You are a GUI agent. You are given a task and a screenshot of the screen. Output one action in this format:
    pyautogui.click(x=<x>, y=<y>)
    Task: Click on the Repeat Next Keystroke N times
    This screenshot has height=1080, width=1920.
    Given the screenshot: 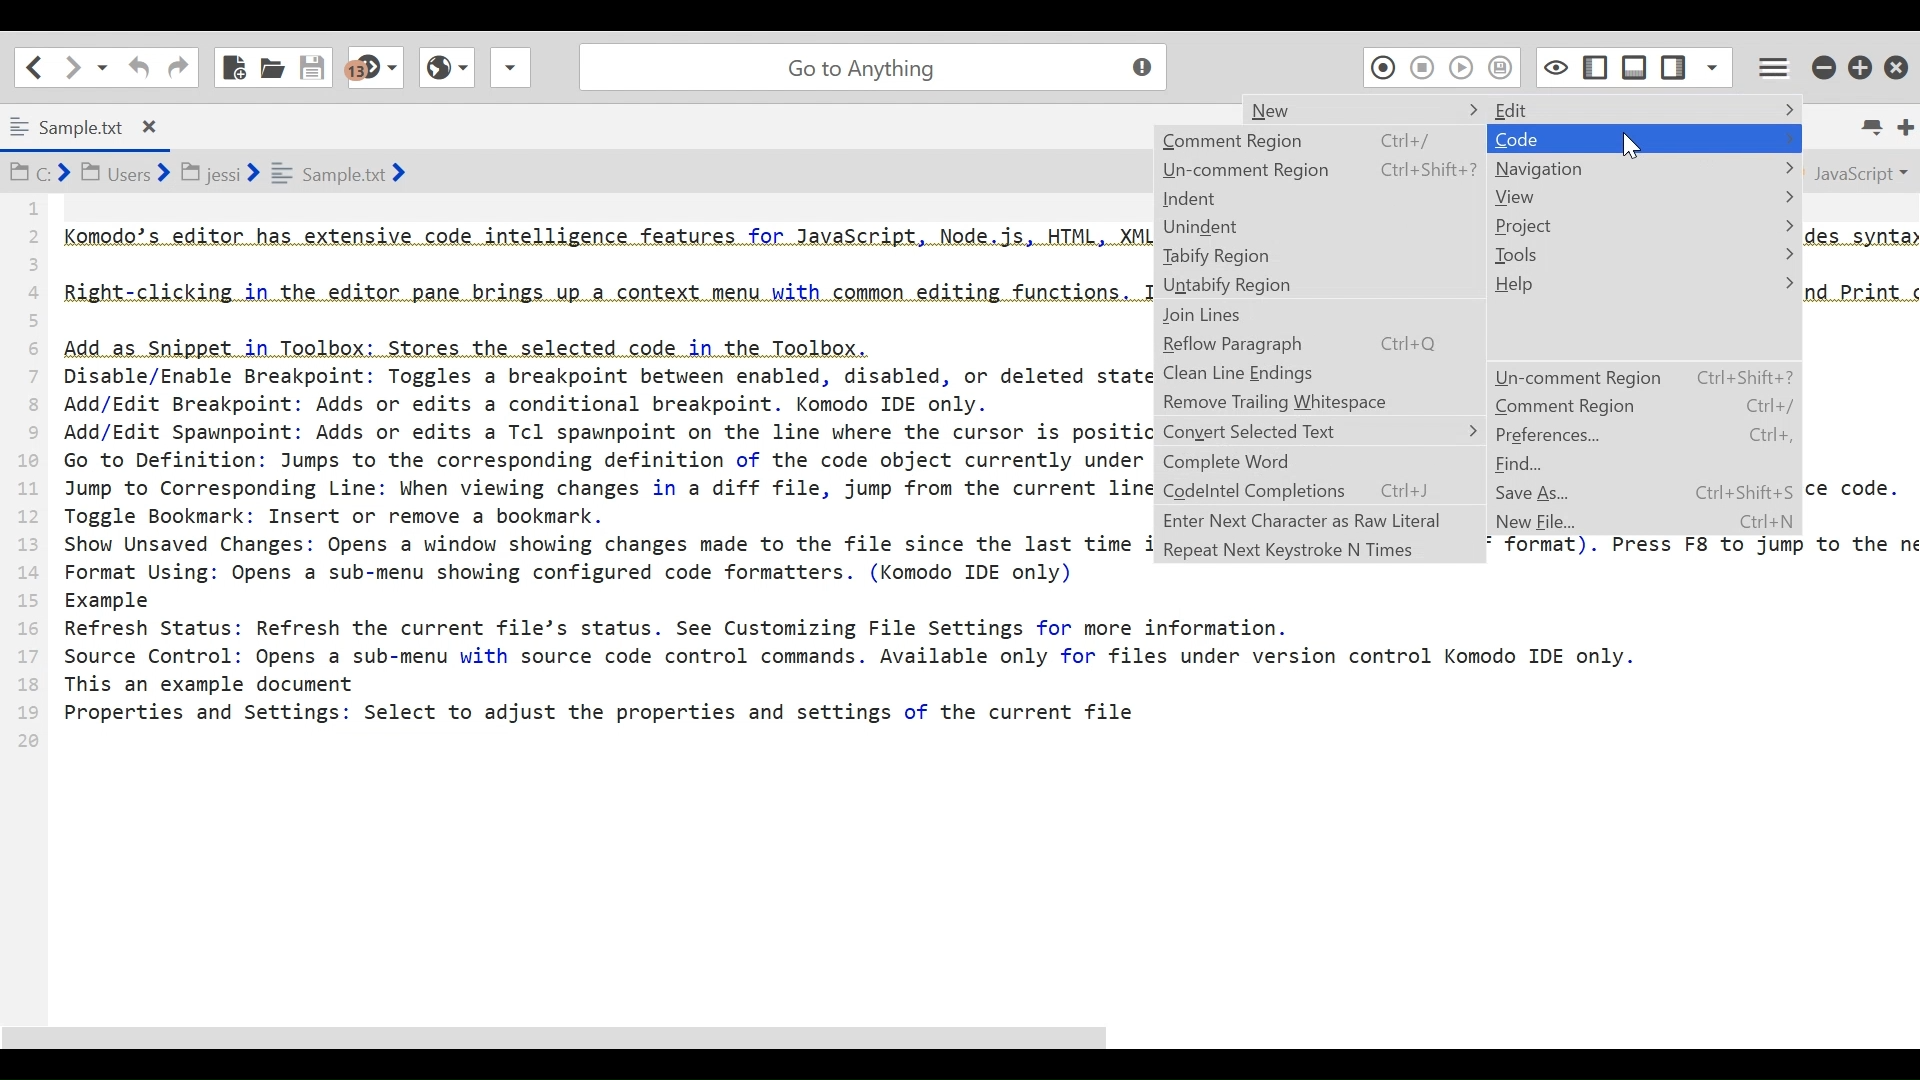 What is the action you would take?
    pyautogui.click(x=1318, y=550)
    